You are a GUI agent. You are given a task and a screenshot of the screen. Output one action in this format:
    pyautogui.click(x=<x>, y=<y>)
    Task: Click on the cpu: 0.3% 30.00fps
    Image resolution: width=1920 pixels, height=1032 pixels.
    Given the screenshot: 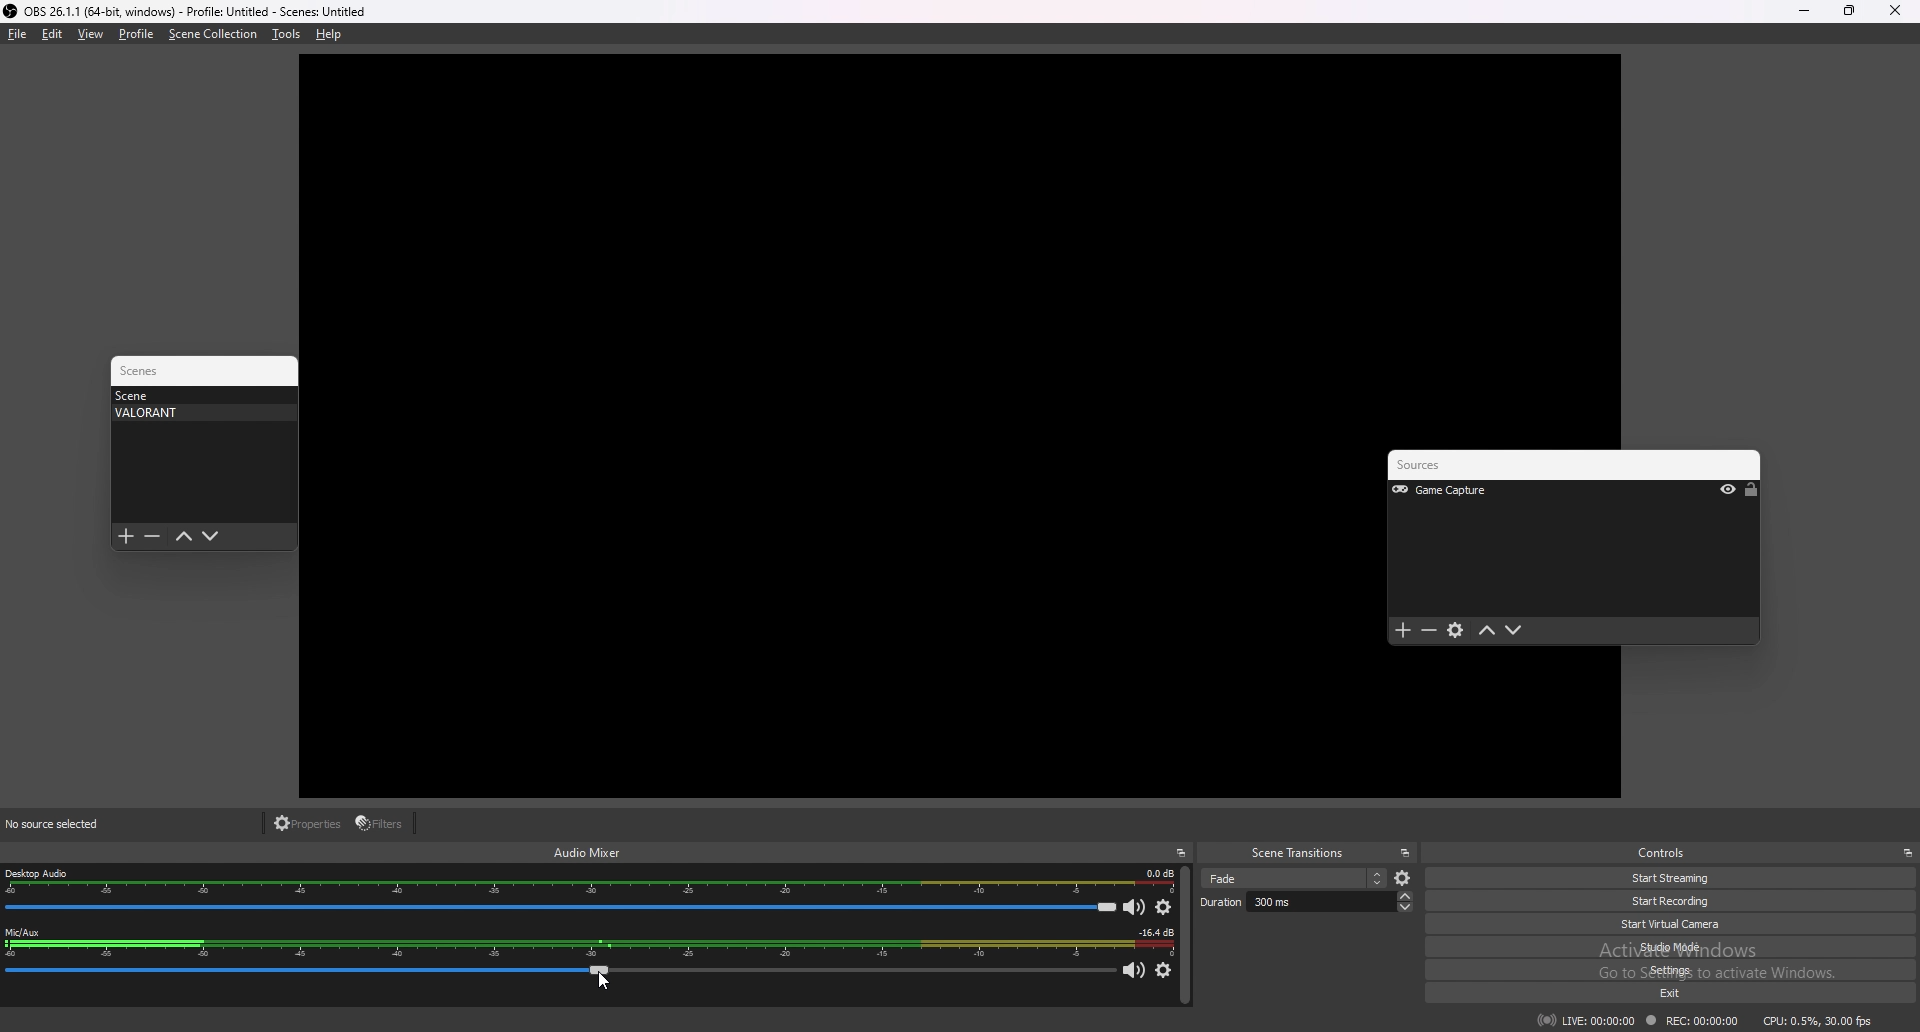 What is the action you would take?
    pyautogui.click(x=1818, y=1019)
    